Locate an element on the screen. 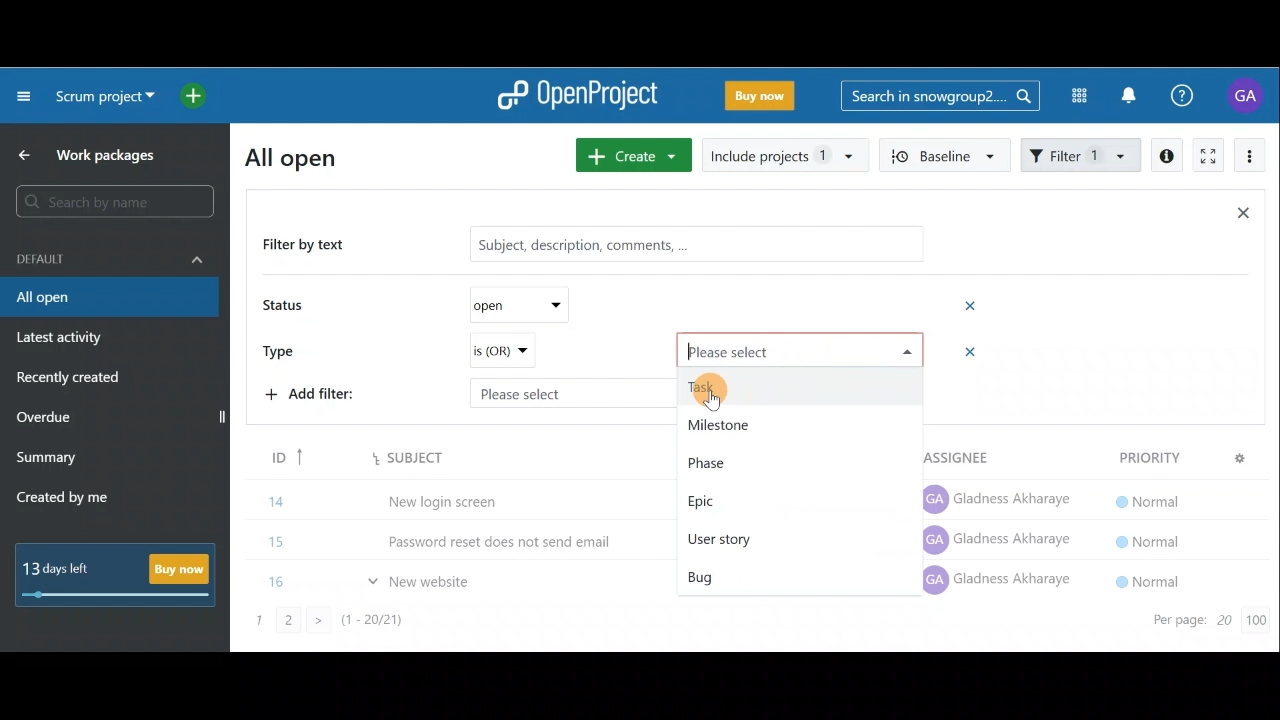 The height and width of the screenshot is (720, 1280). Type is located at coordinates (286, 349).